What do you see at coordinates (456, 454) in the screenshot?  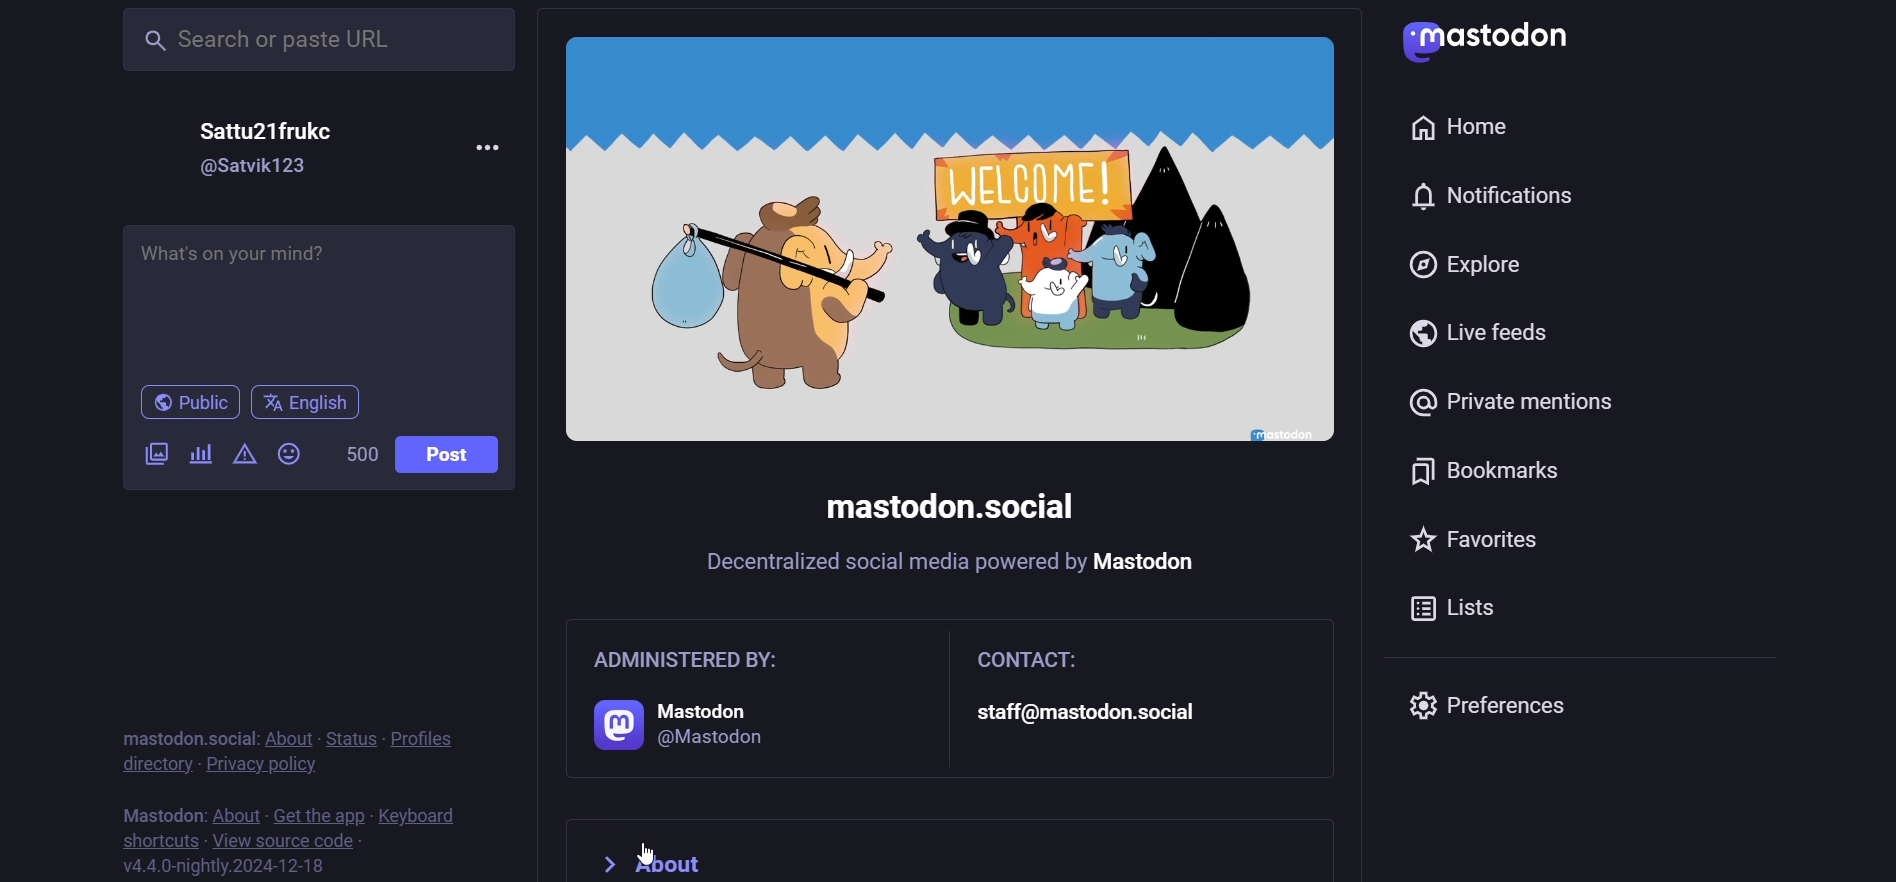 I see `post` at bounding box center [456, 454].